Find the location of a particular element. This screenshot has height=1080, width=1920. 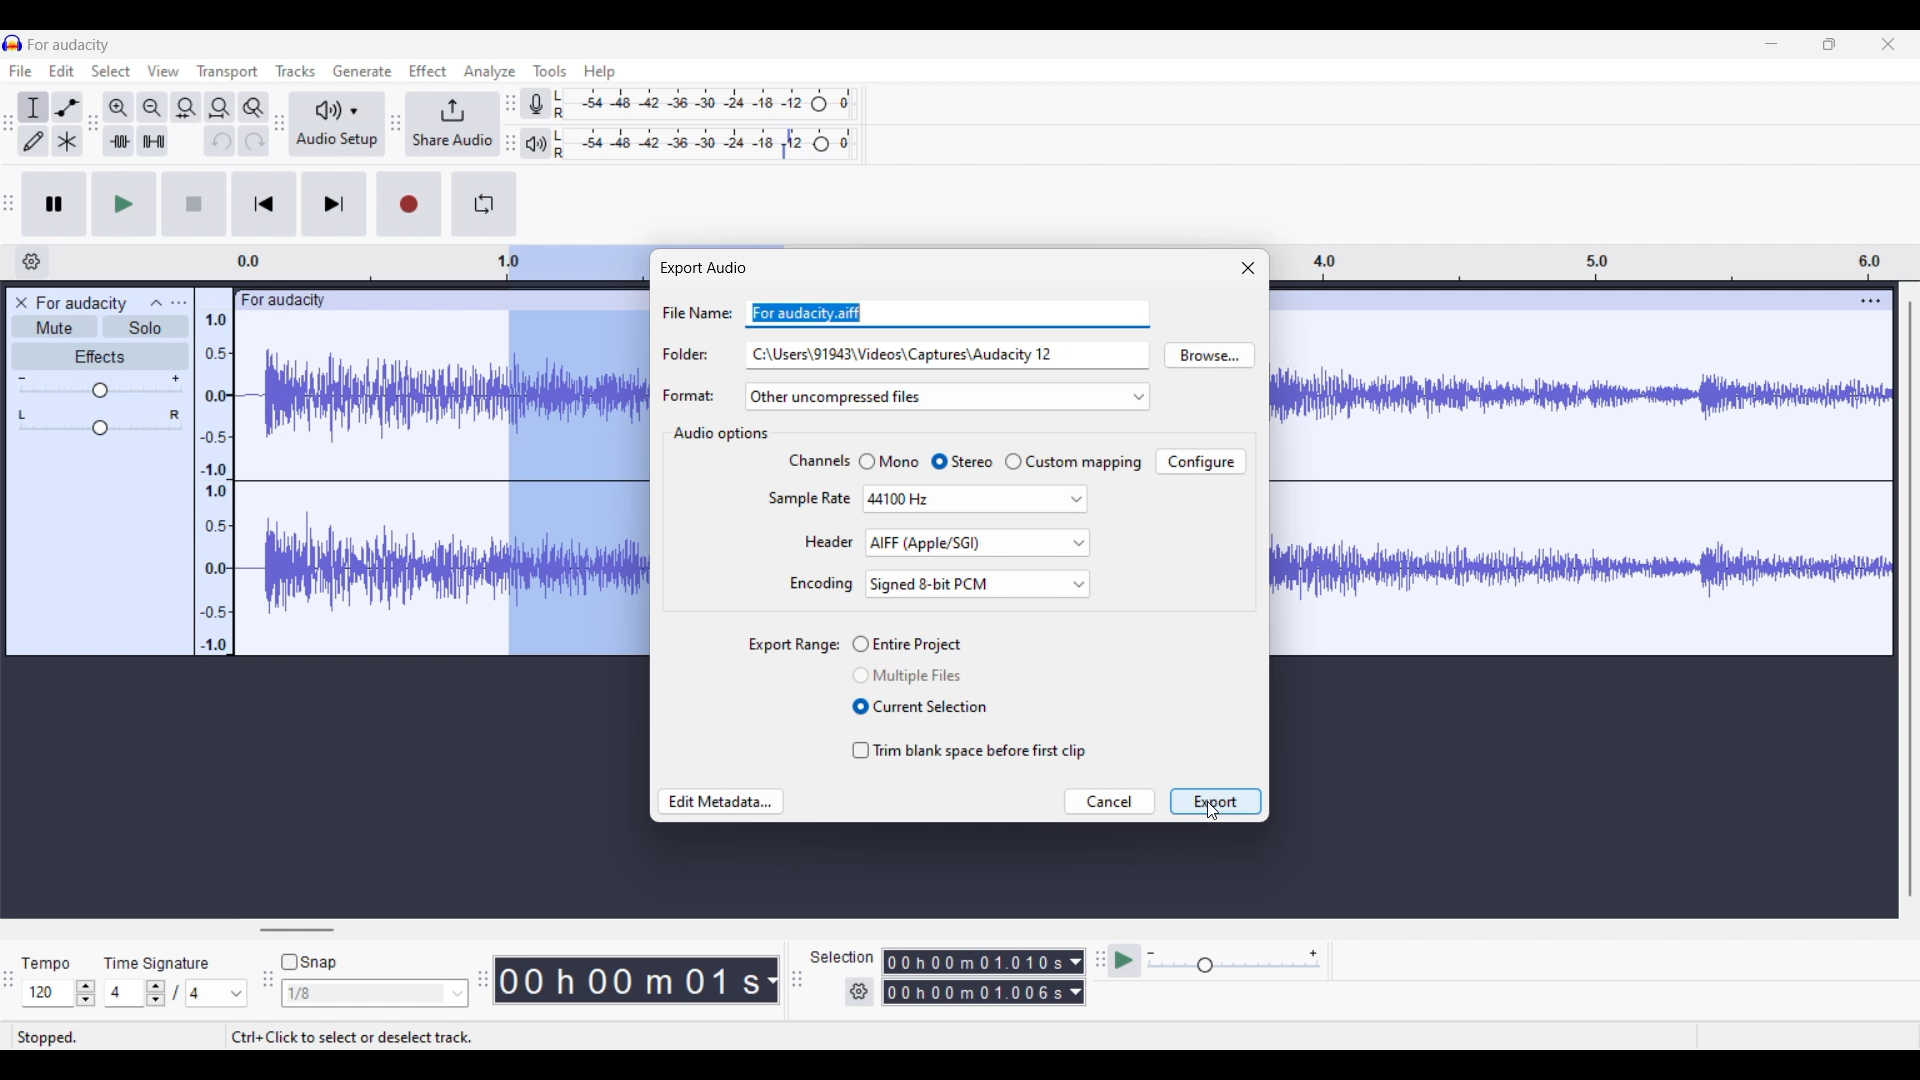

Scale to measure length of track is located at coordinates (1596, 262).